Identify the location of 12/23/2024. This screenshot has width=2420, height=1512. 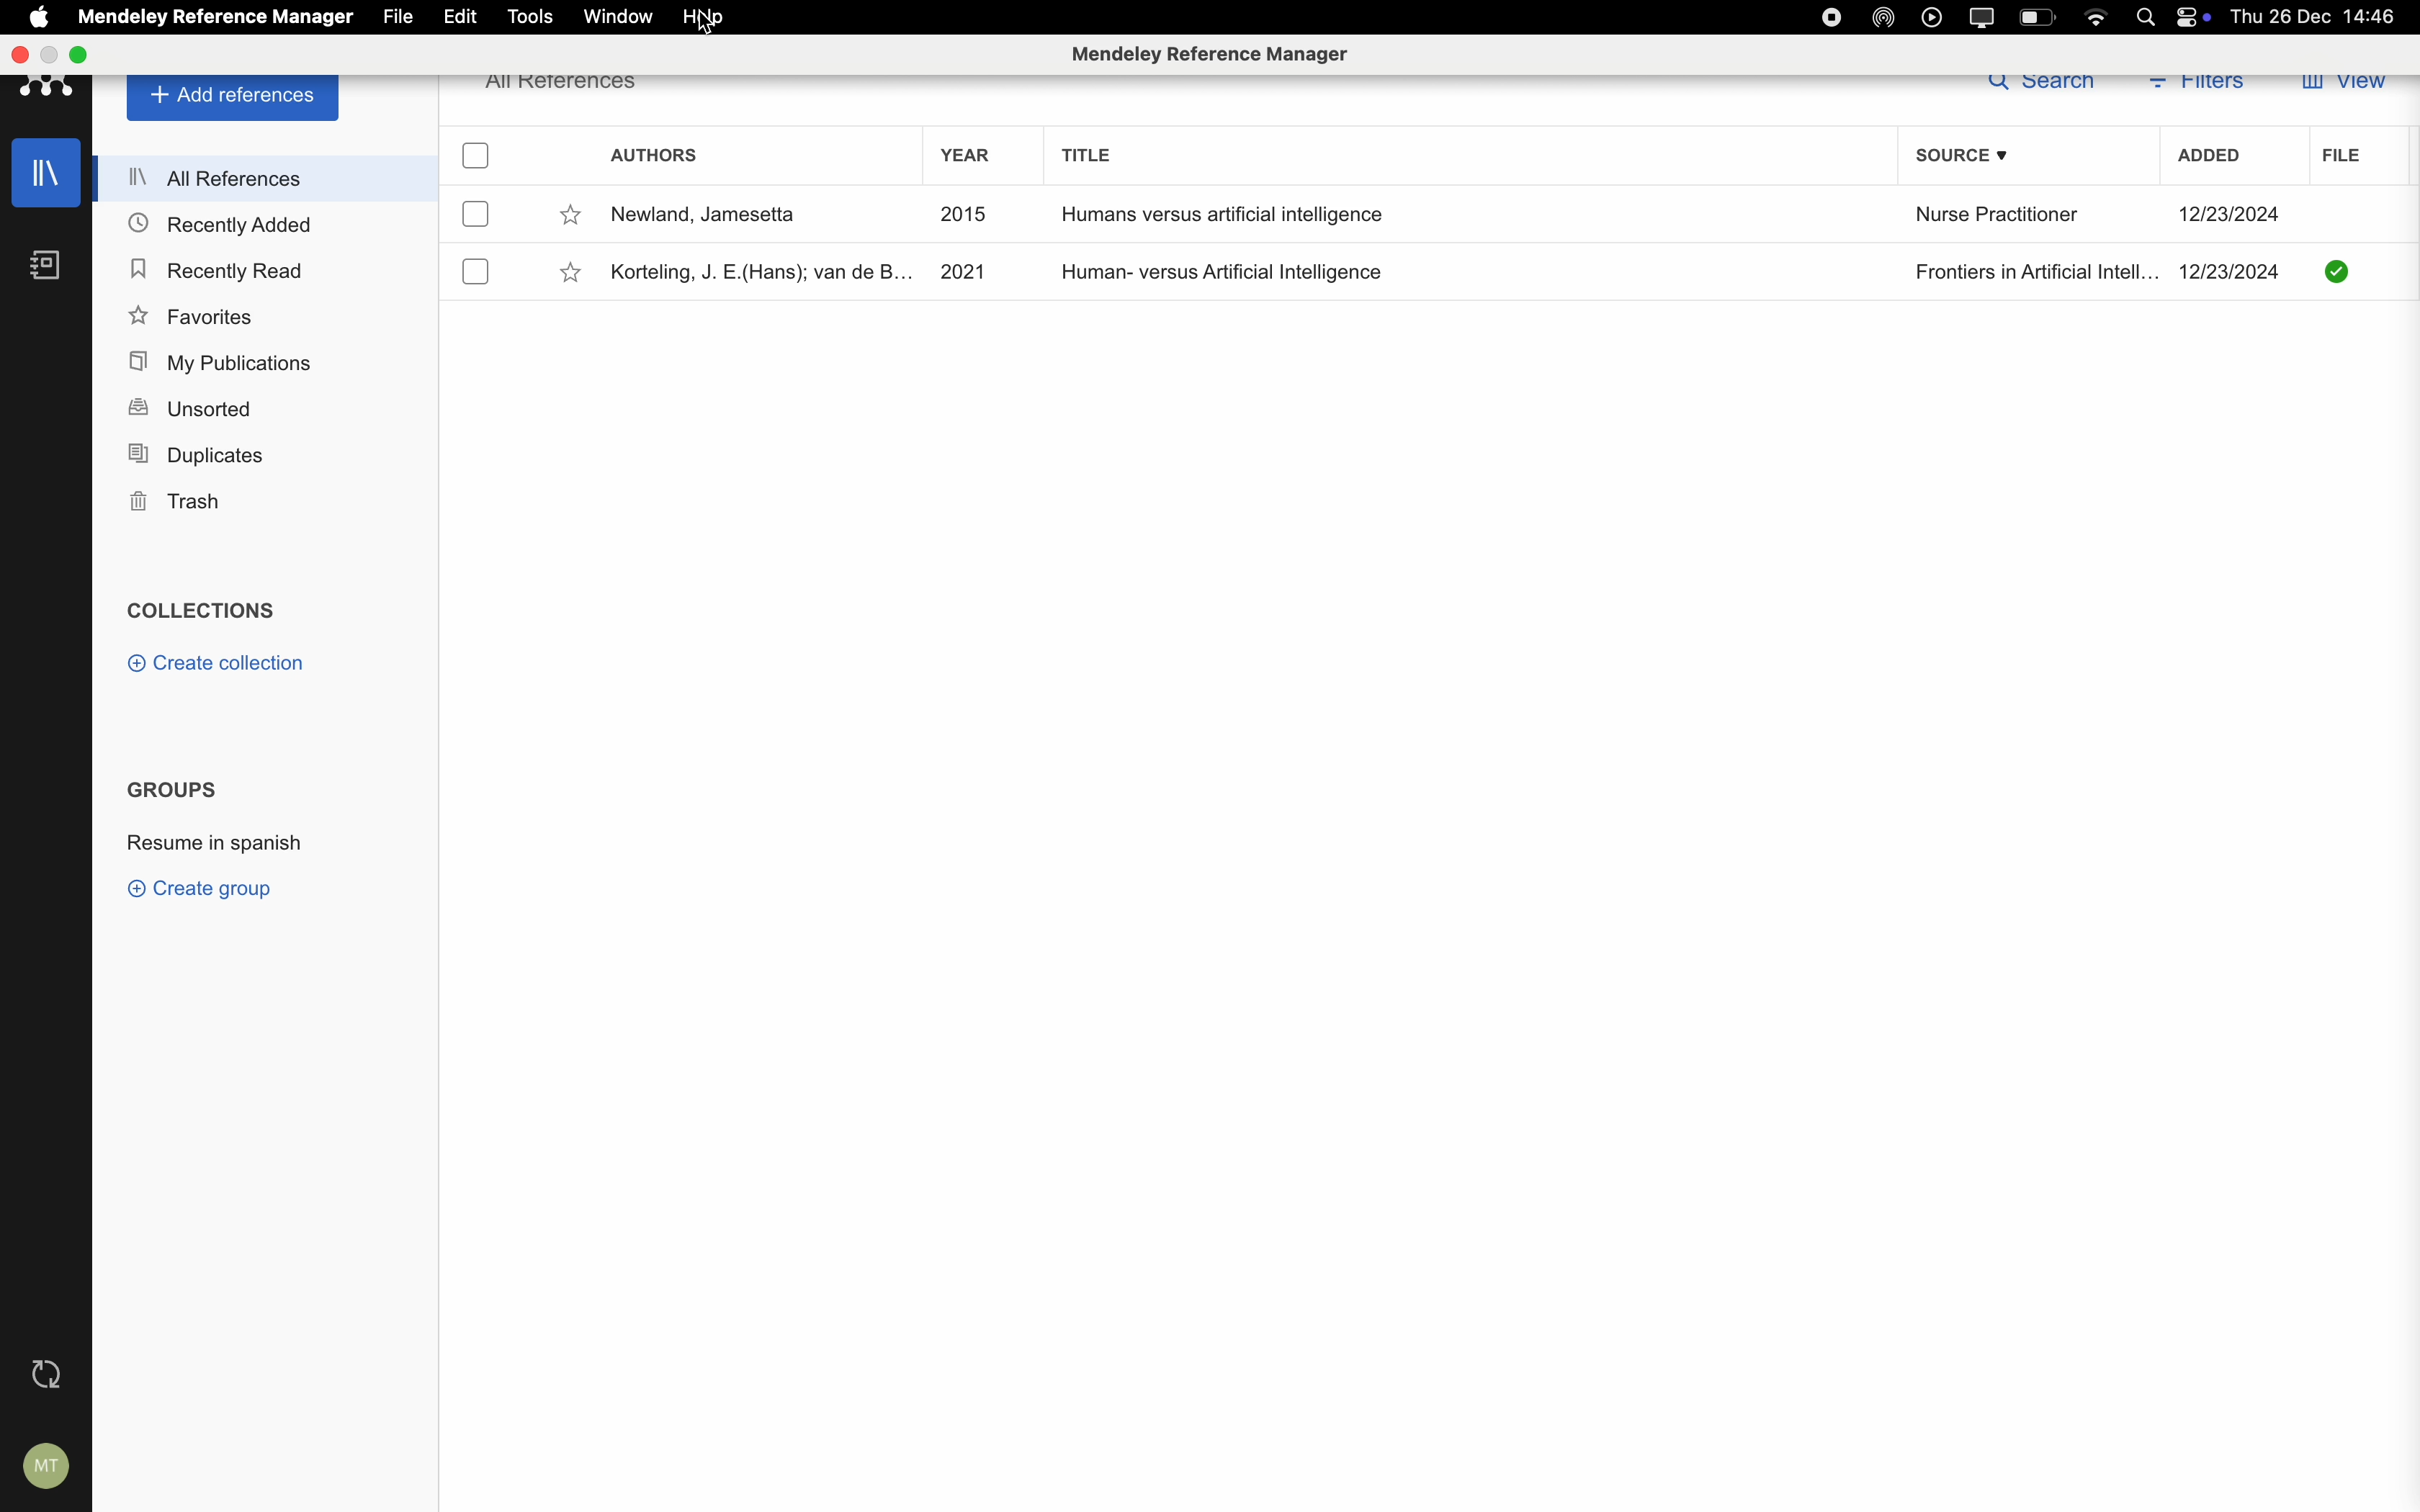
(2236, 215).